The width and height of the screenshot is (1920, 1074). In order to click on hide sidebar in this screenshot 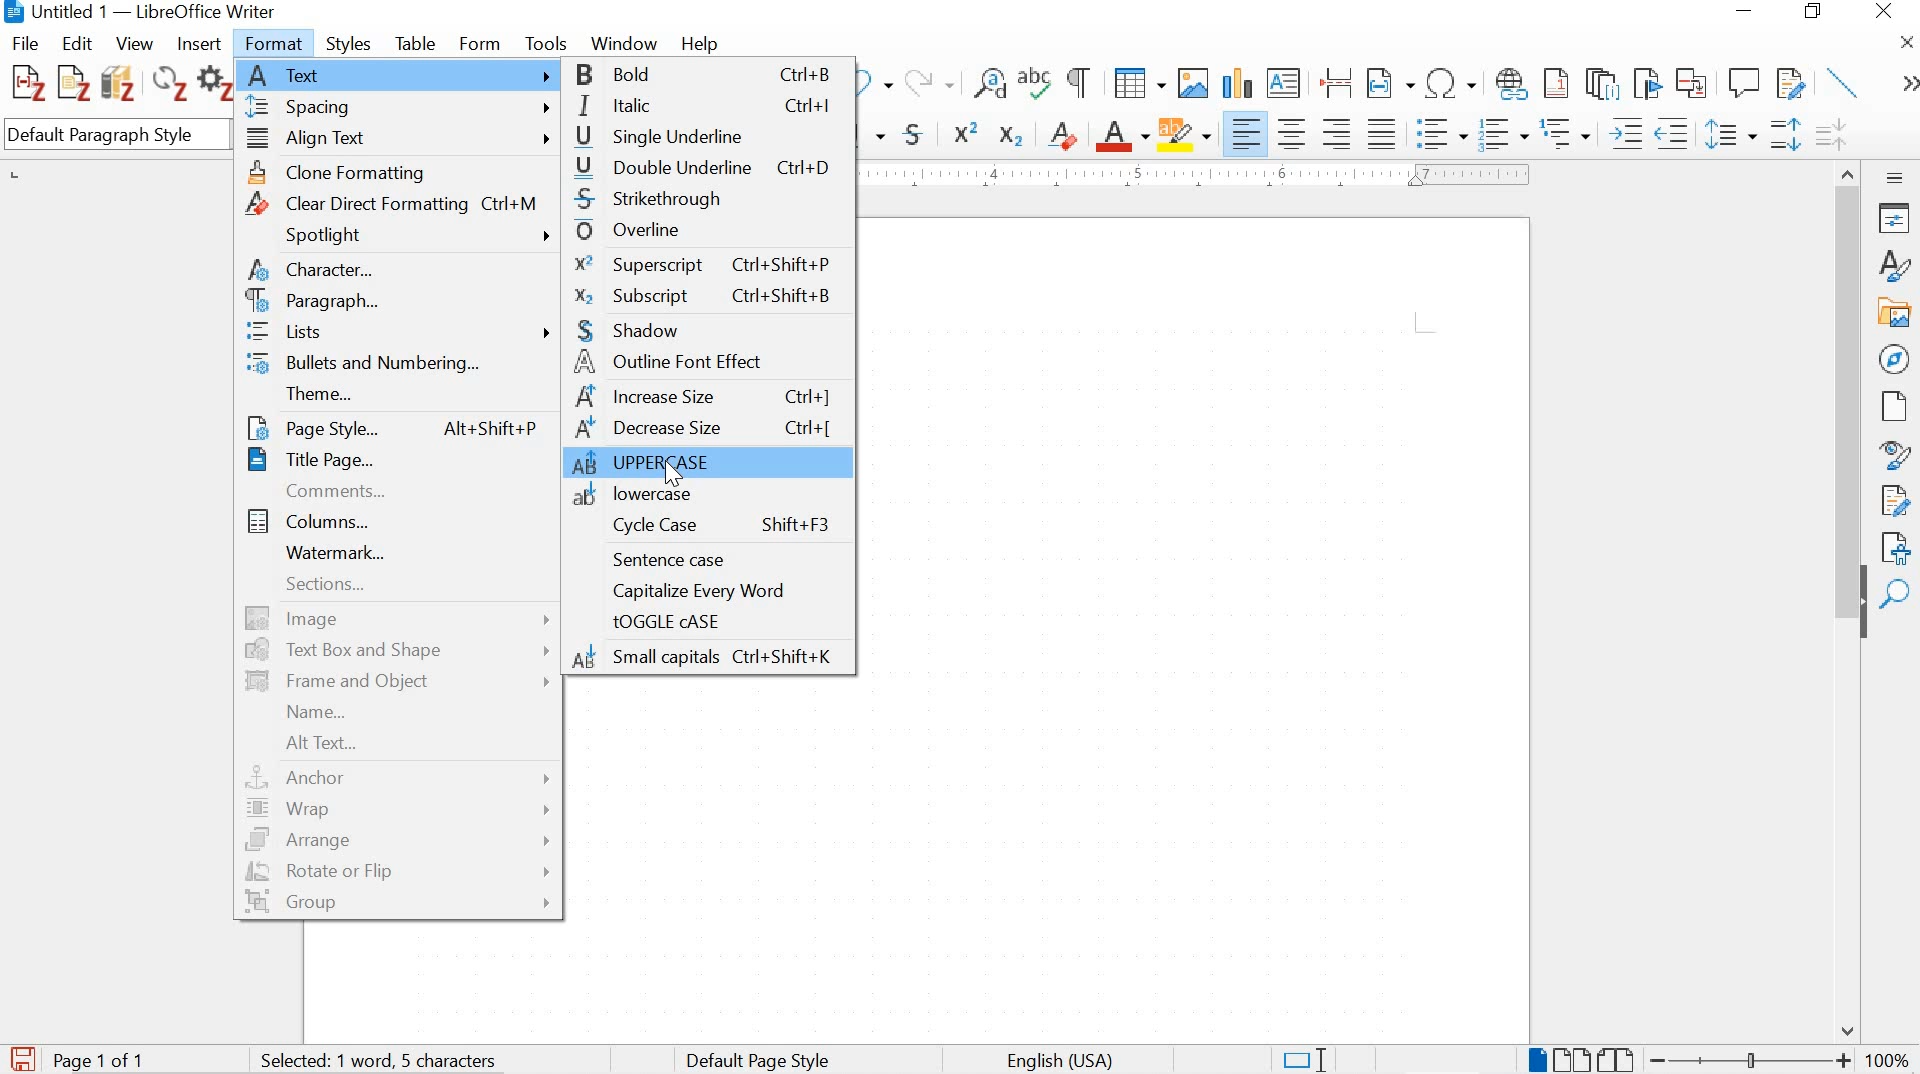, I will do `click(1862, 613)`.